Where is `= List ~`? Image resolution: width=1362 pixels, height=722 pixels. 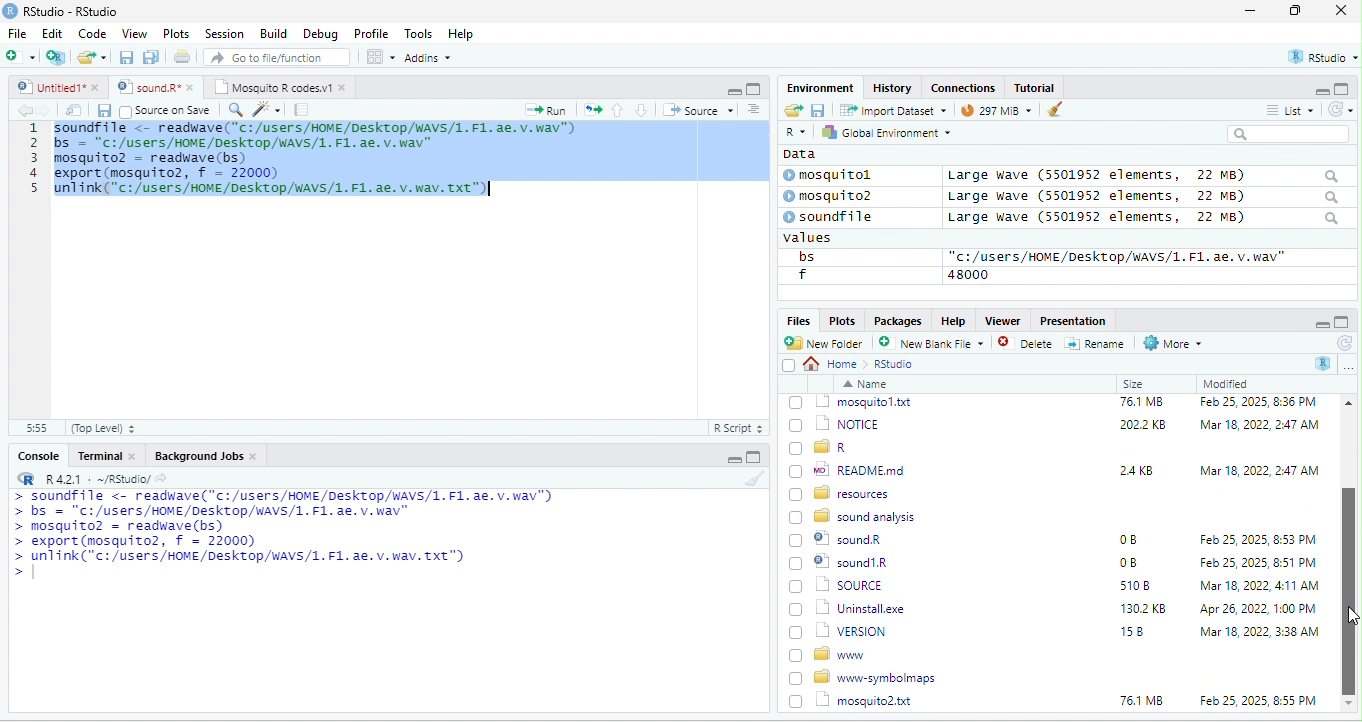
= List ~ is located at coordinates (1286, 110).